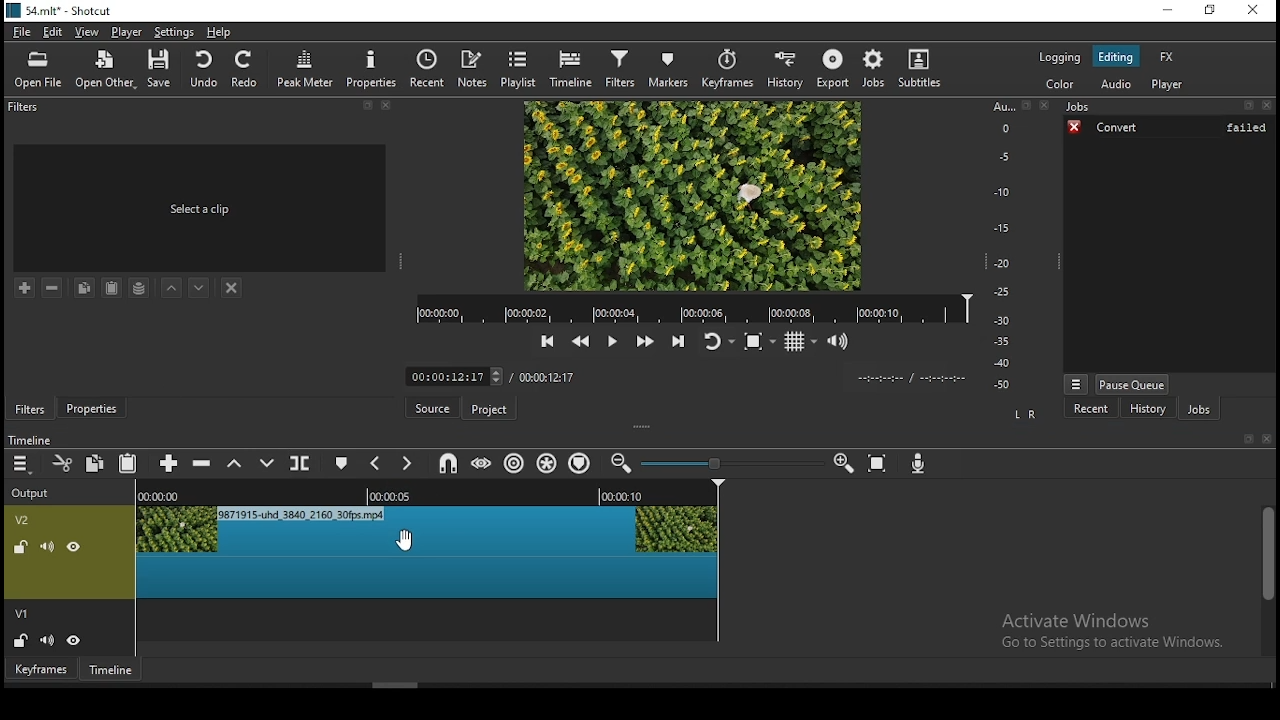 The image size is (1280, 720). Describe the element at coordinates (490, 410) in the screenshot. I see `project` at that location.